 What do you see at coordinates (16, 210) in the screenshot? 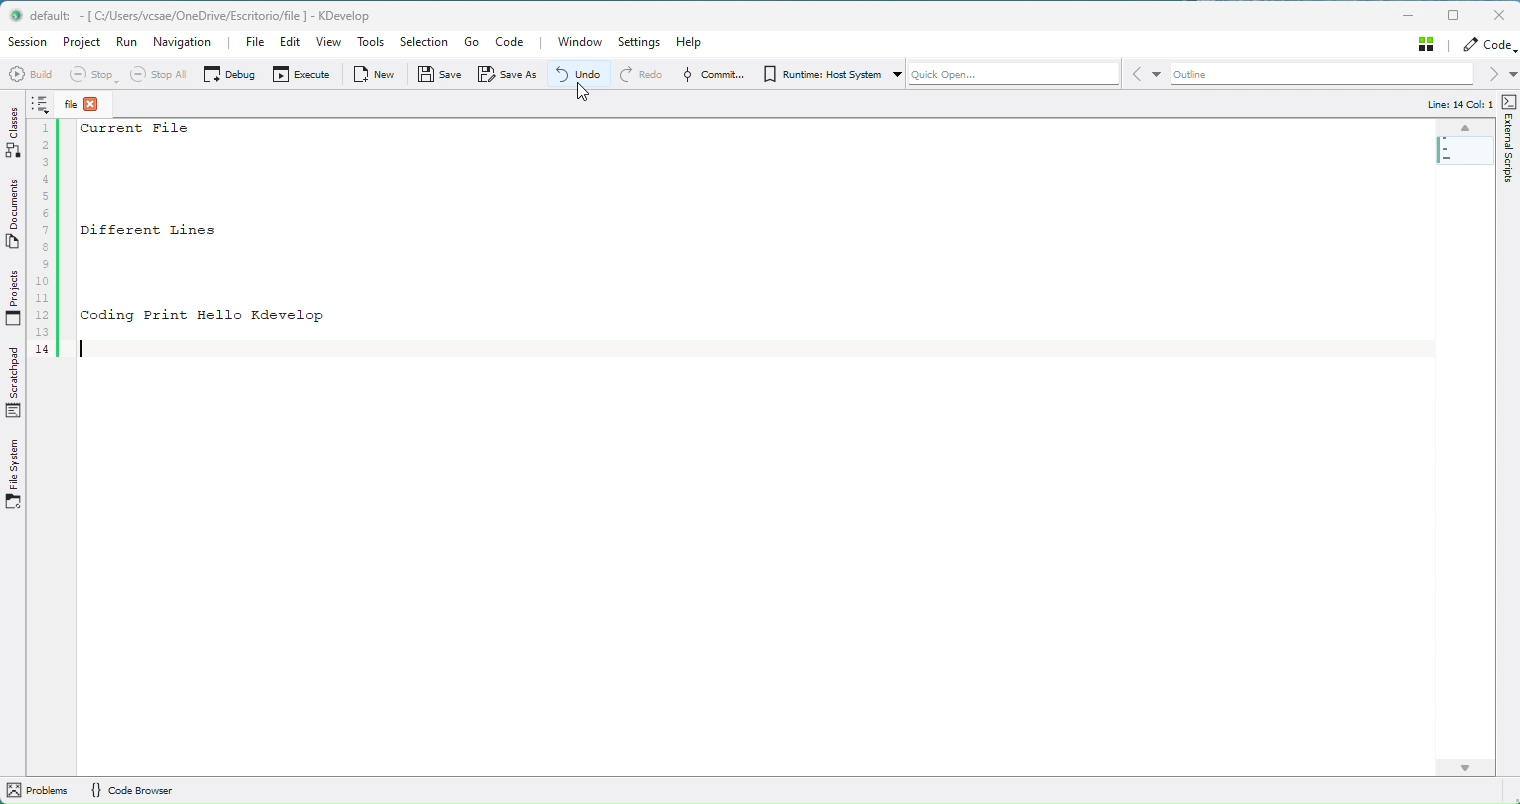
I see `Documents` at bounding box center [16, 210].